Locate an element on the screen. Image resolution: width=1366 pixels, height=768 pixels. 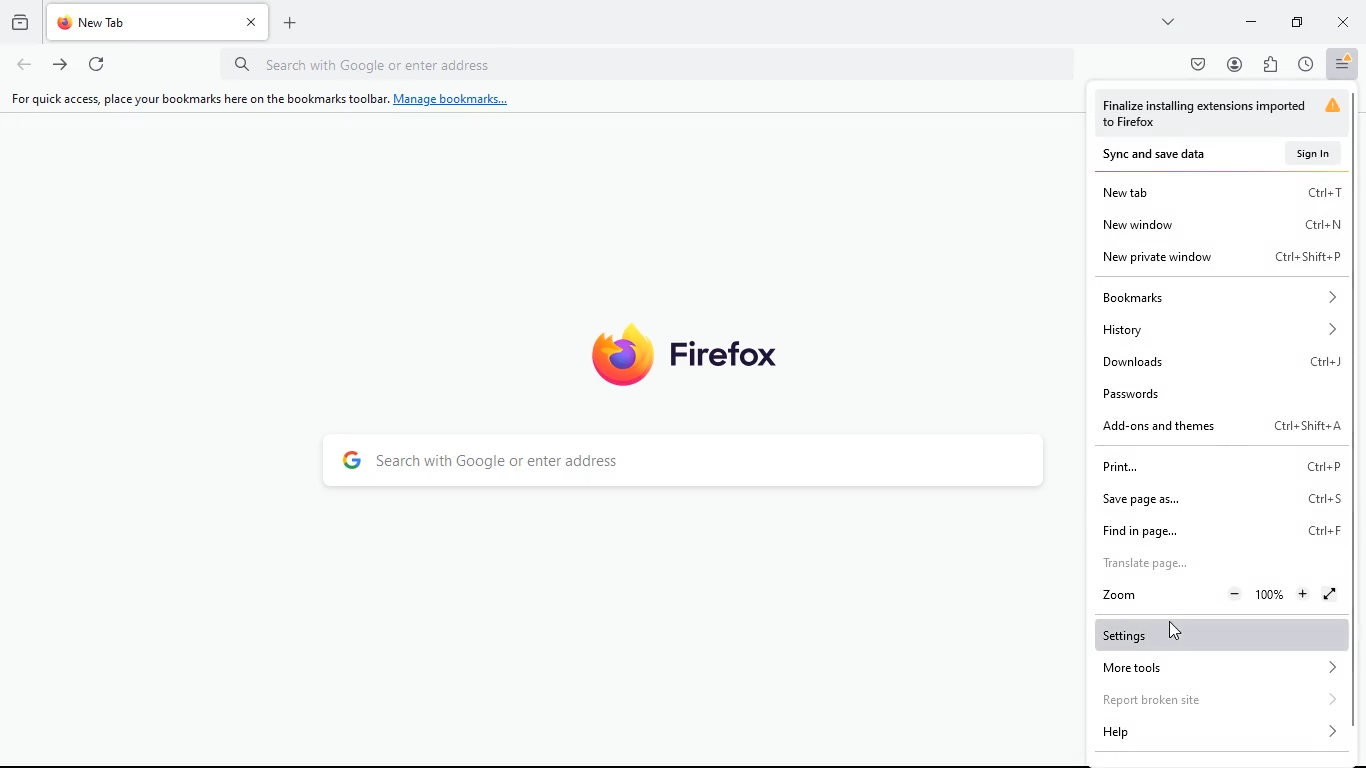
add tab is located at coordinates (289, 19).